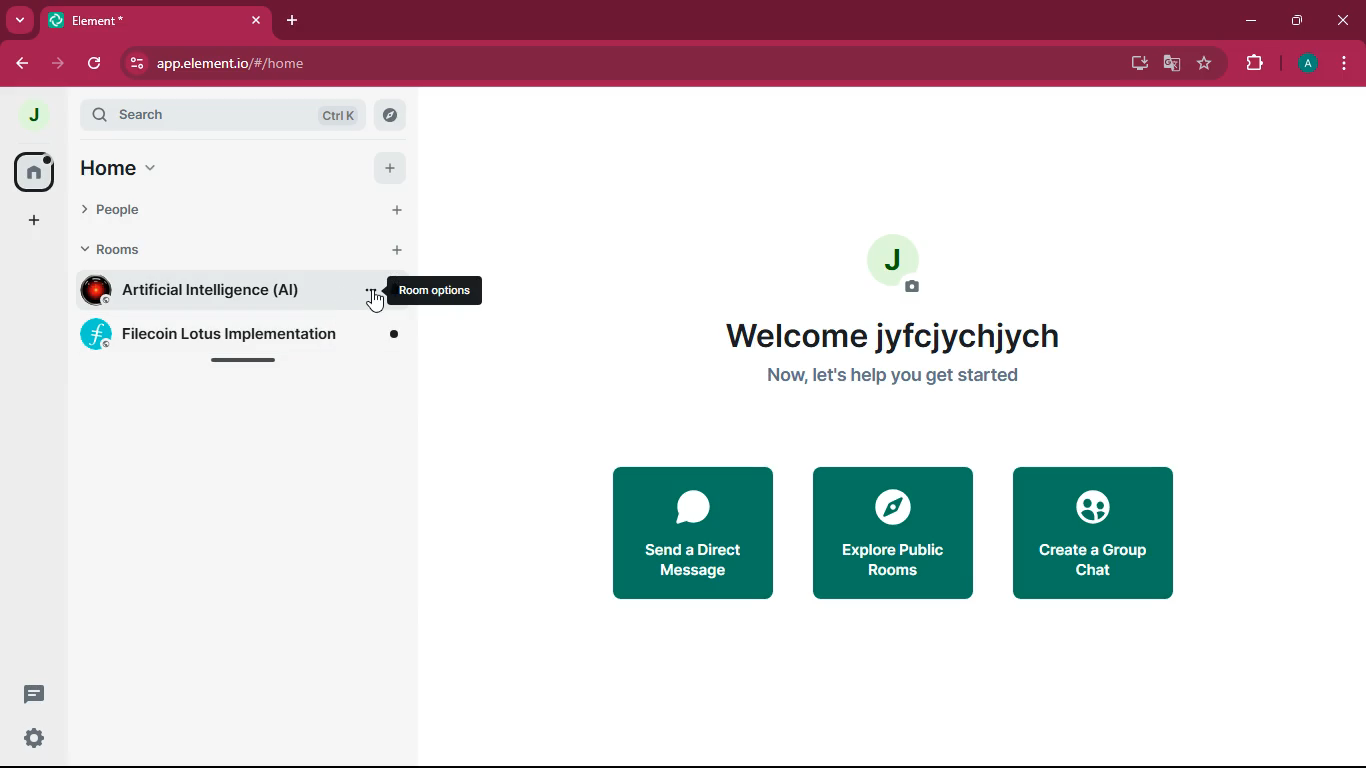  Describe the element at coordinates (1346, 64) in the screenshot. I see `menu` at that location.